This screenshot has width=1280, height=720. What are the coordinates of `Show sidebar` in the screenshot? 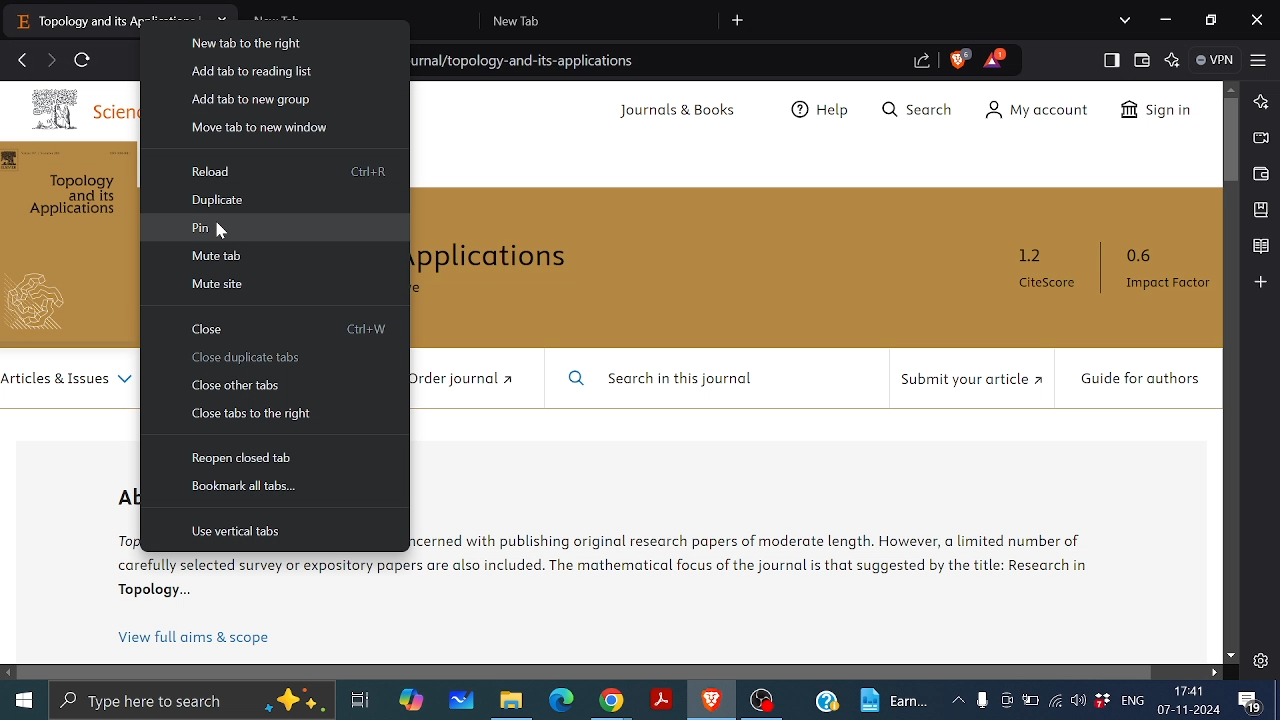 It's located at (1109, 59).